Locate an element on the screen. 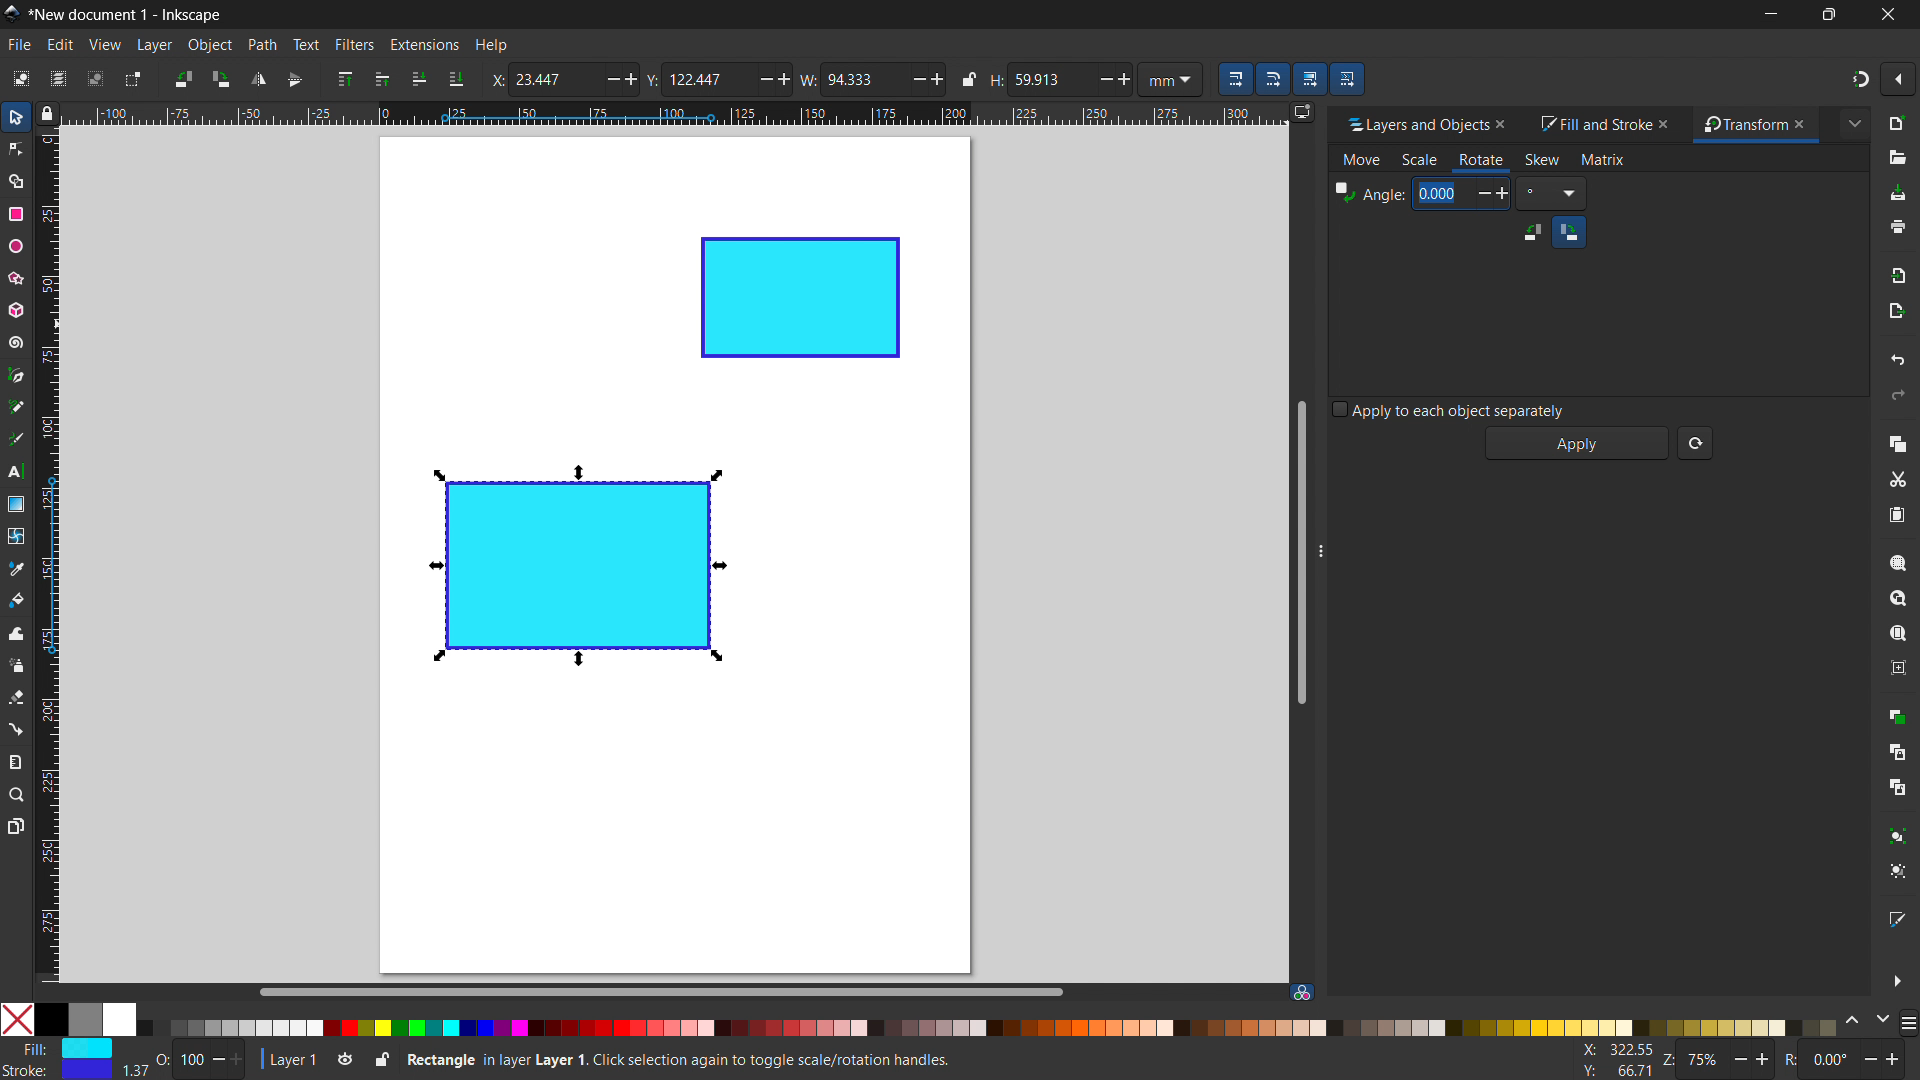  text is located at coordinates (305, 44).